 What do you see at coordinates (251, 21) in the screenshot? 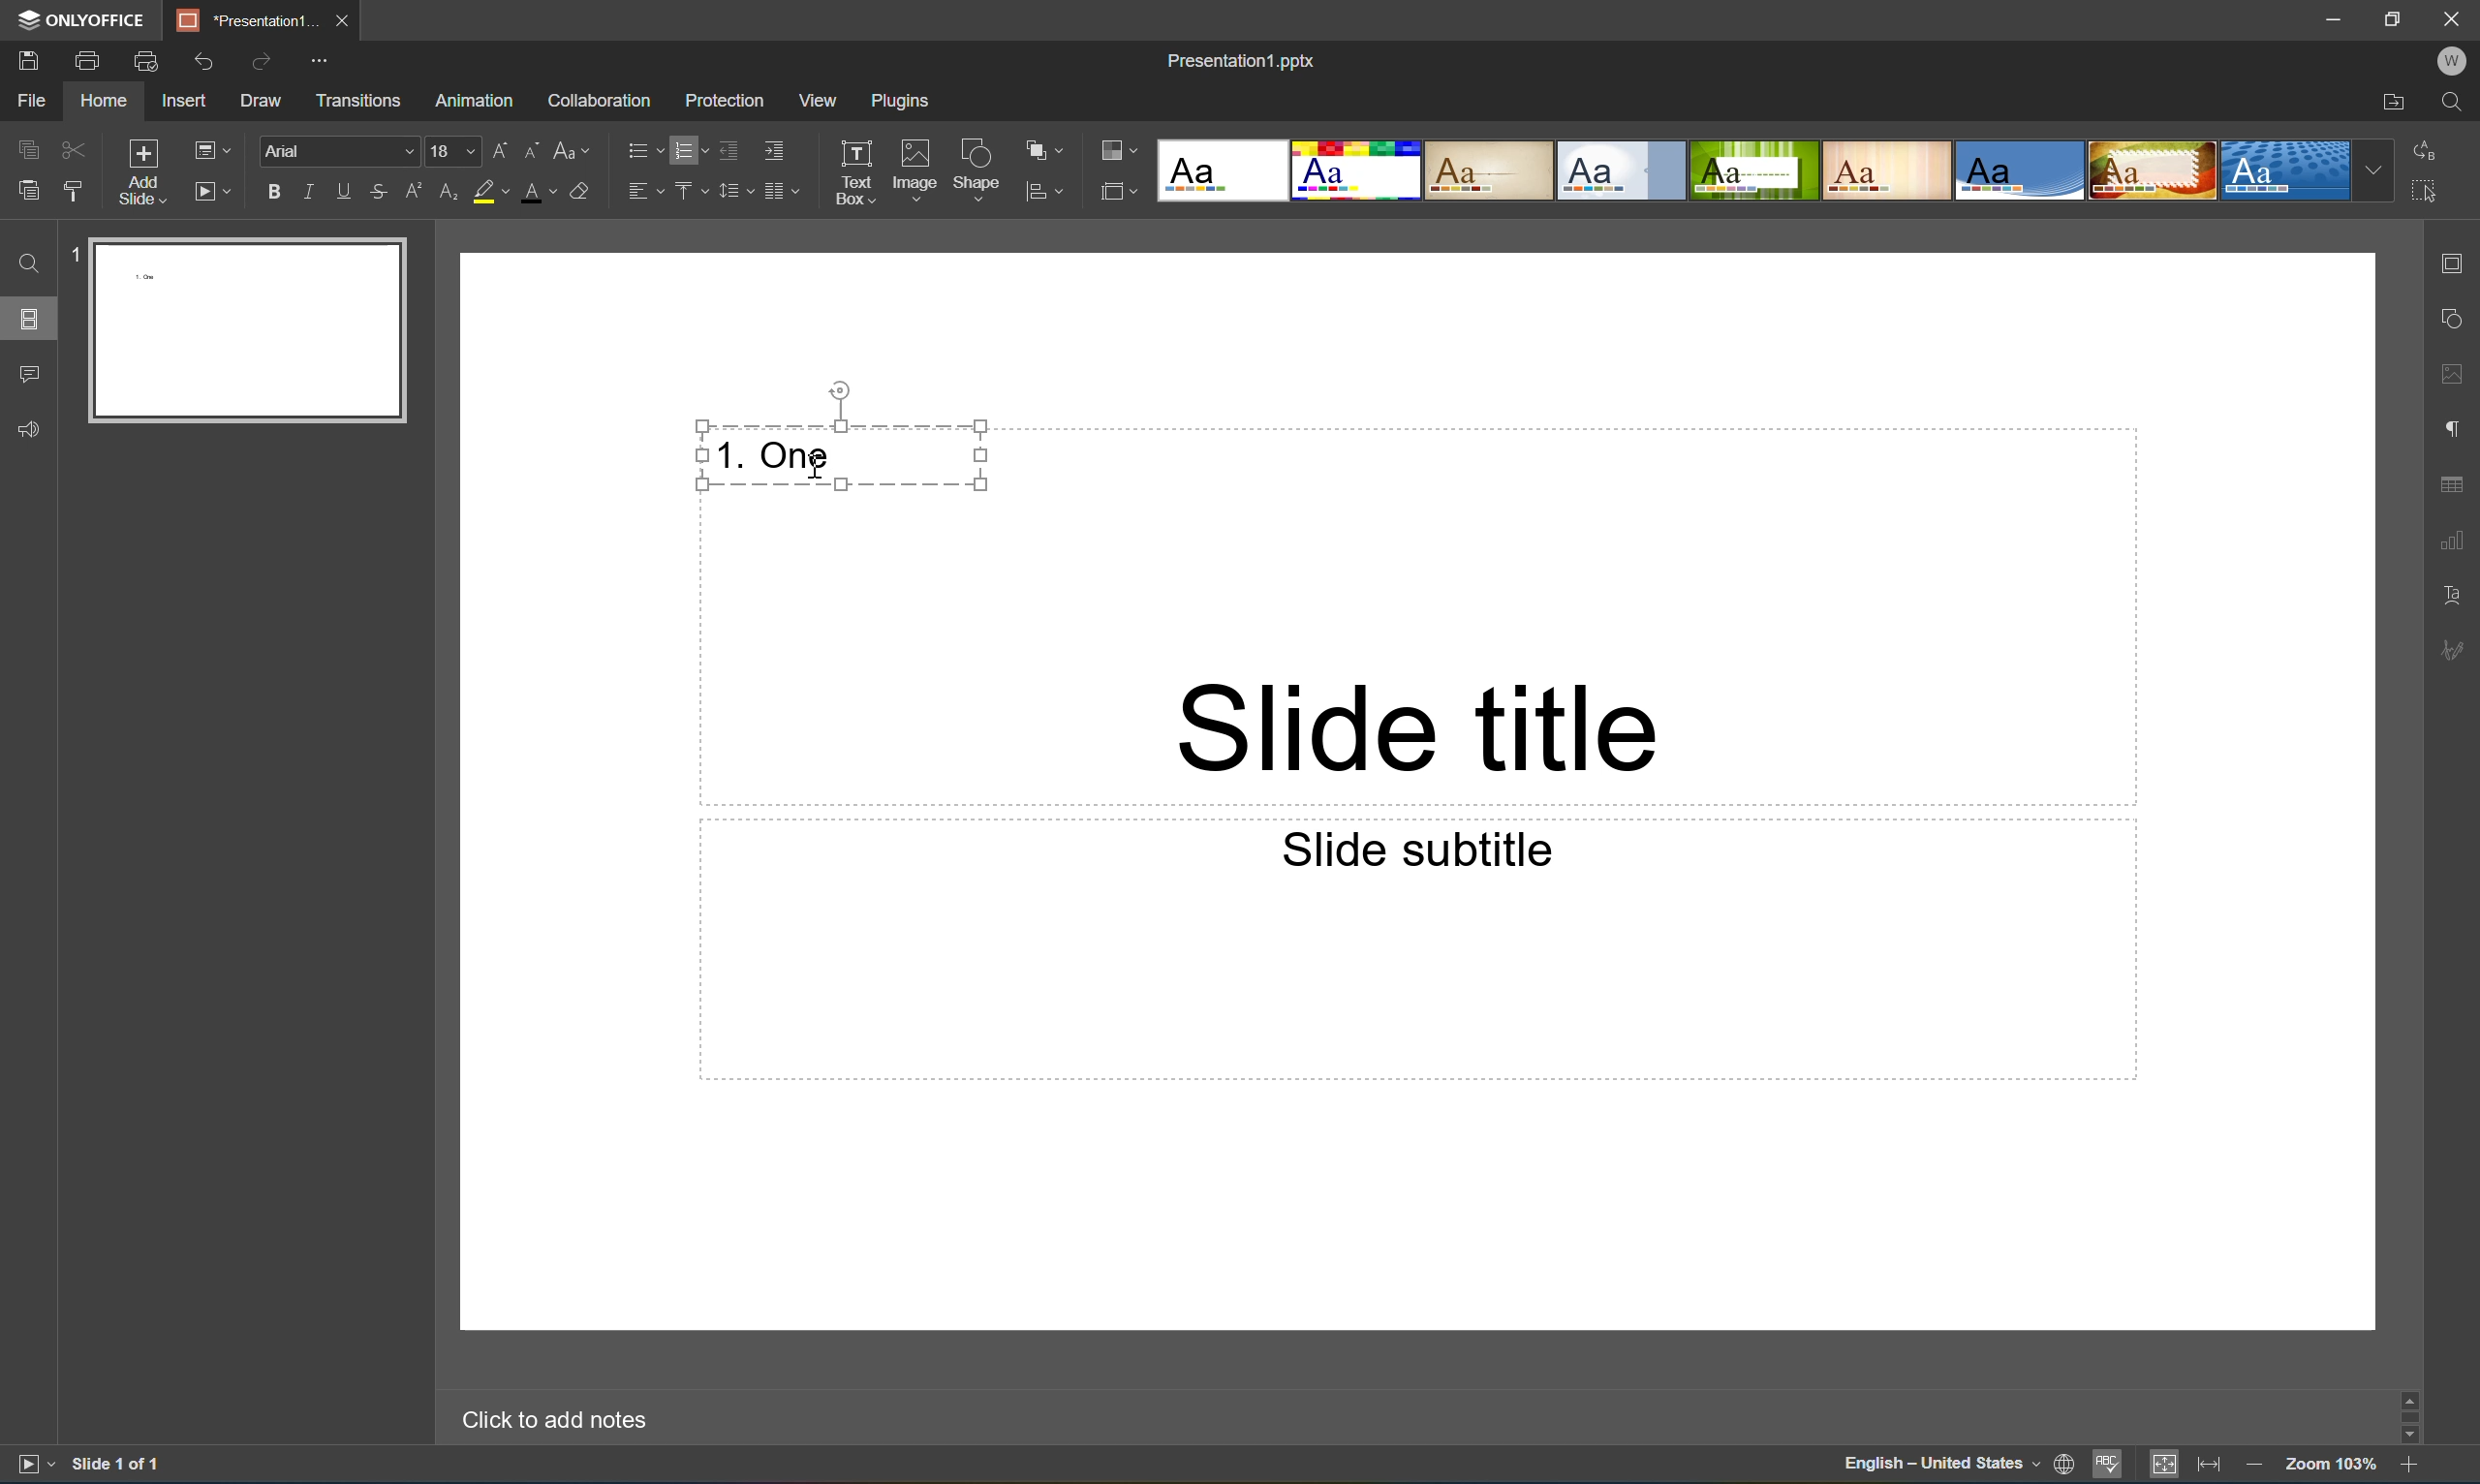
I see `*Presentation1...` at bounding box center [251, 21].